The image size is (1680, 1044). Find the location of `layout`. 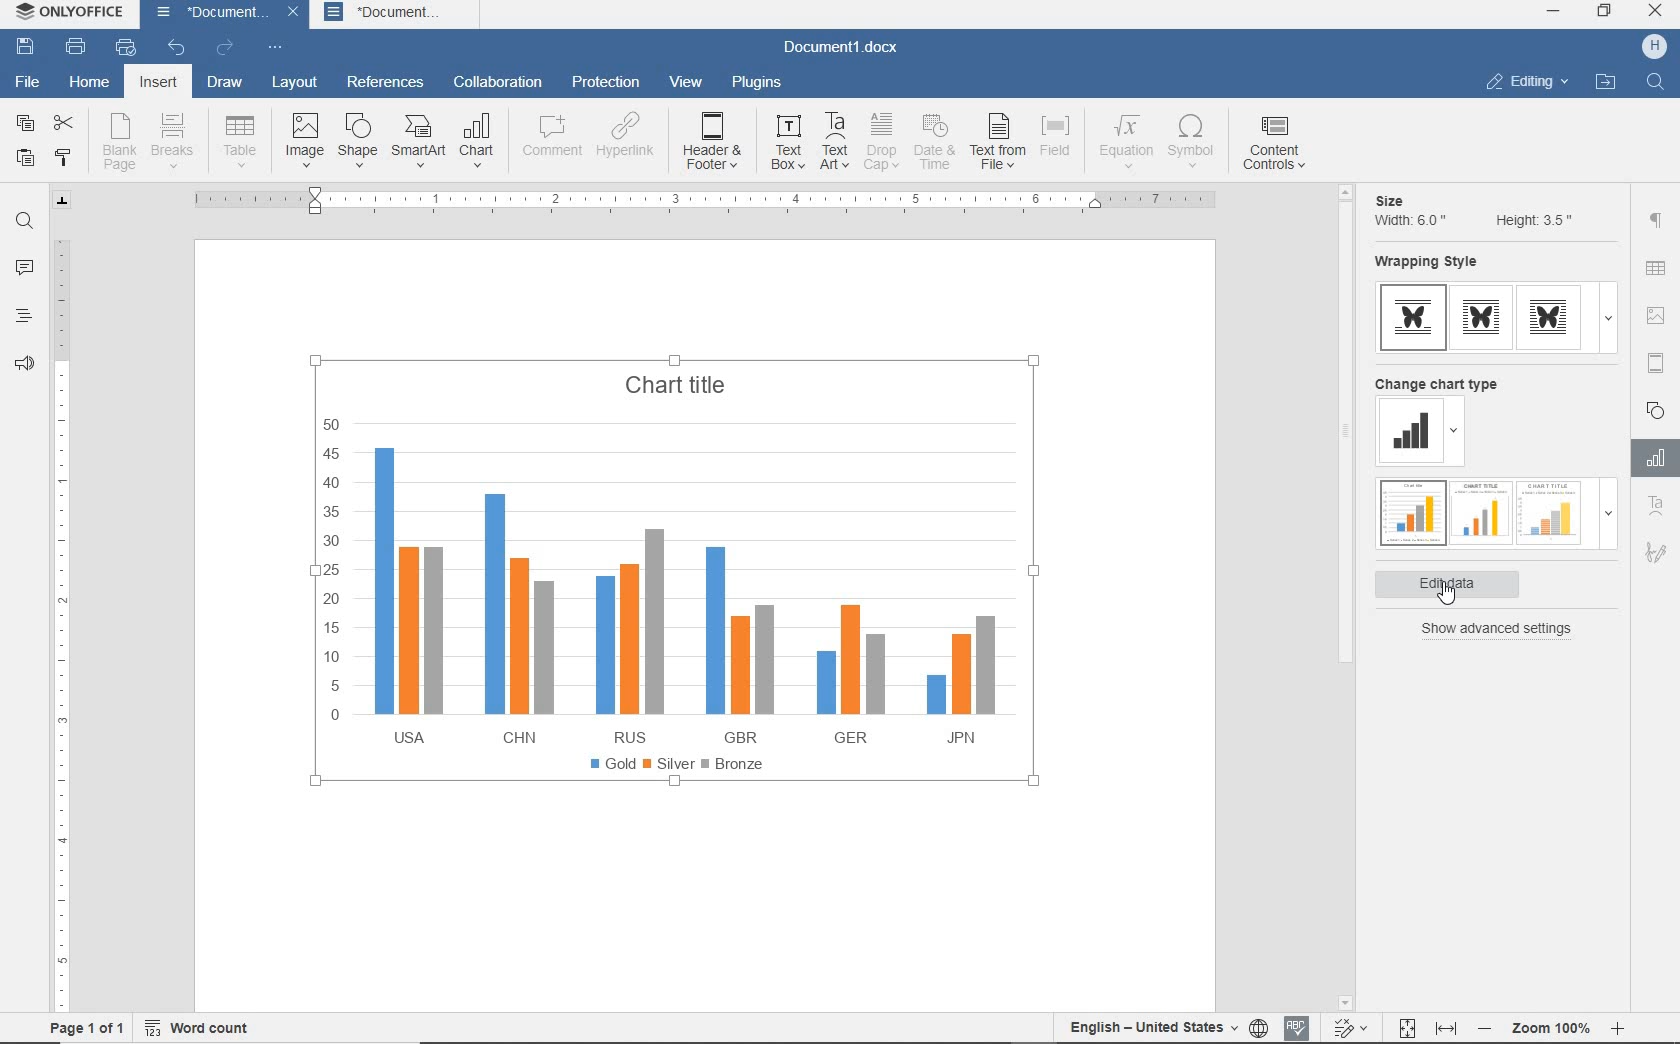

layout is located at coordinates (291, 83).